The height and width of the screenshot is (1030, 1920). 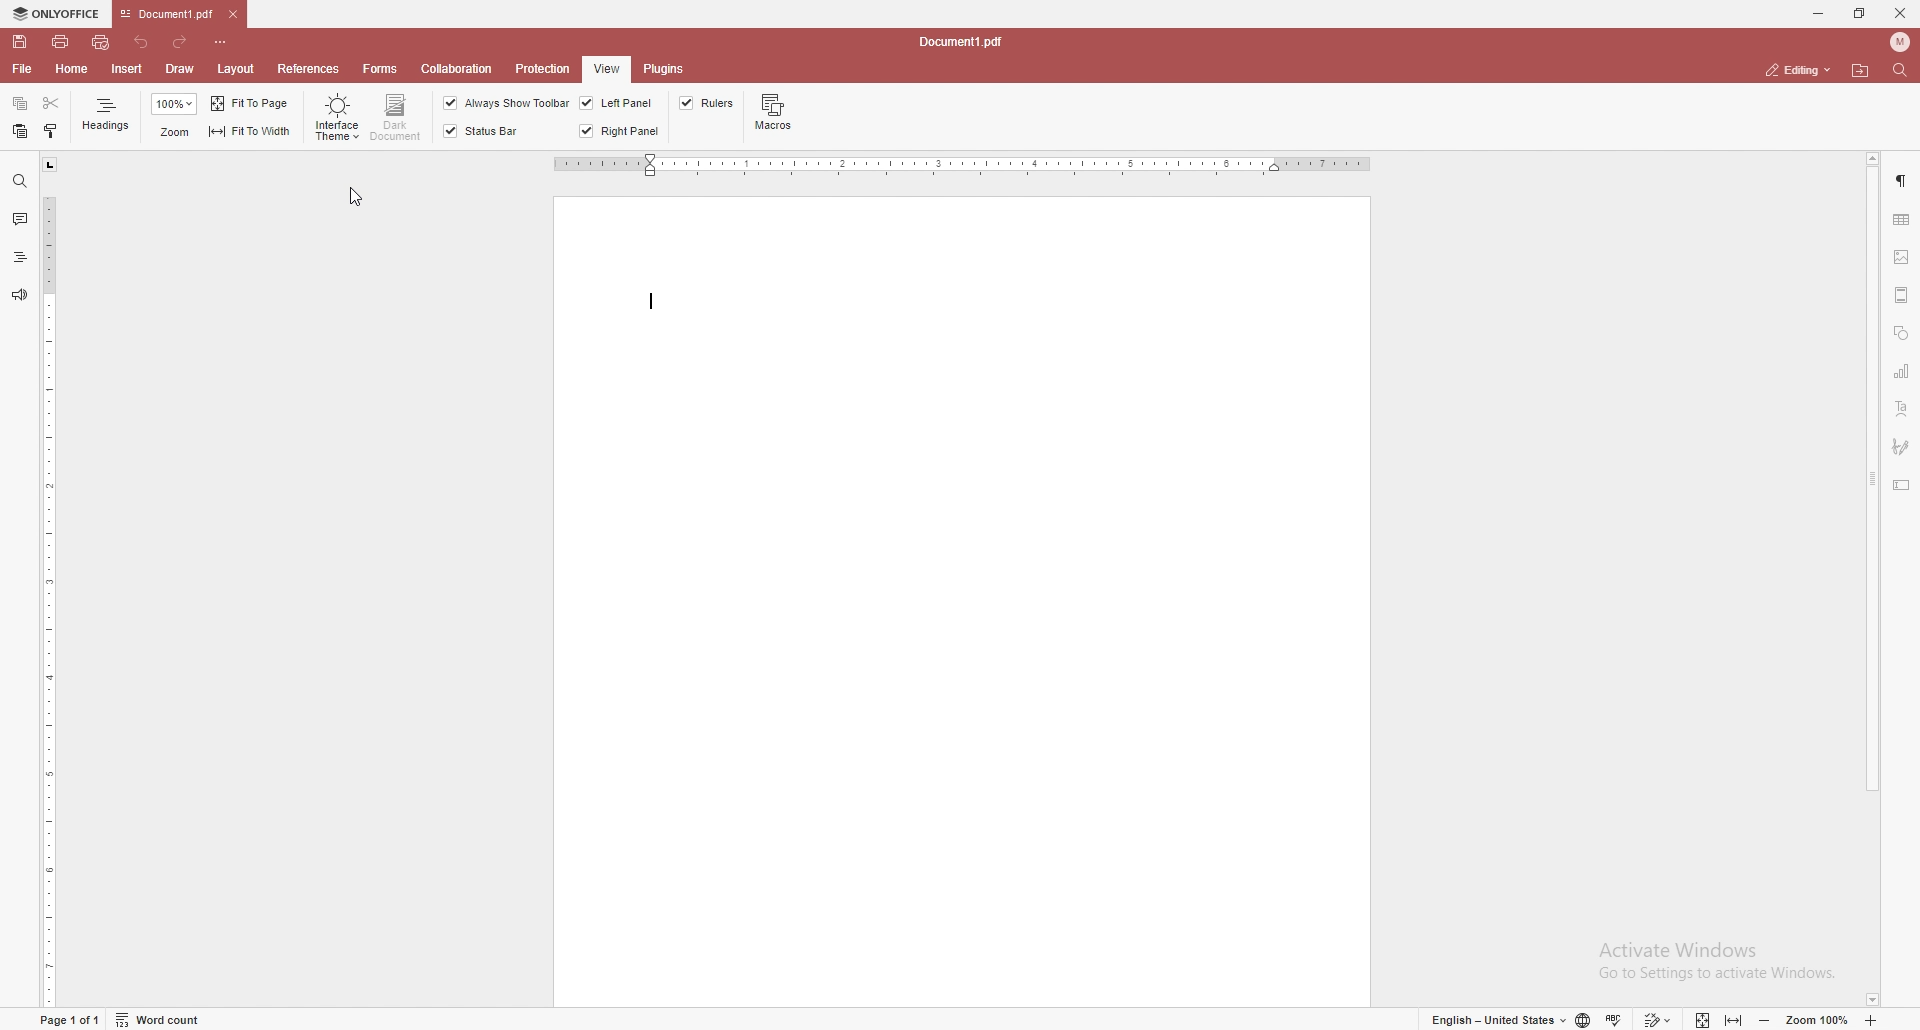 What do you see at coordinates (49, 580) in the screenshot?
I see `vertical scale` at bounding box center [49, 580].